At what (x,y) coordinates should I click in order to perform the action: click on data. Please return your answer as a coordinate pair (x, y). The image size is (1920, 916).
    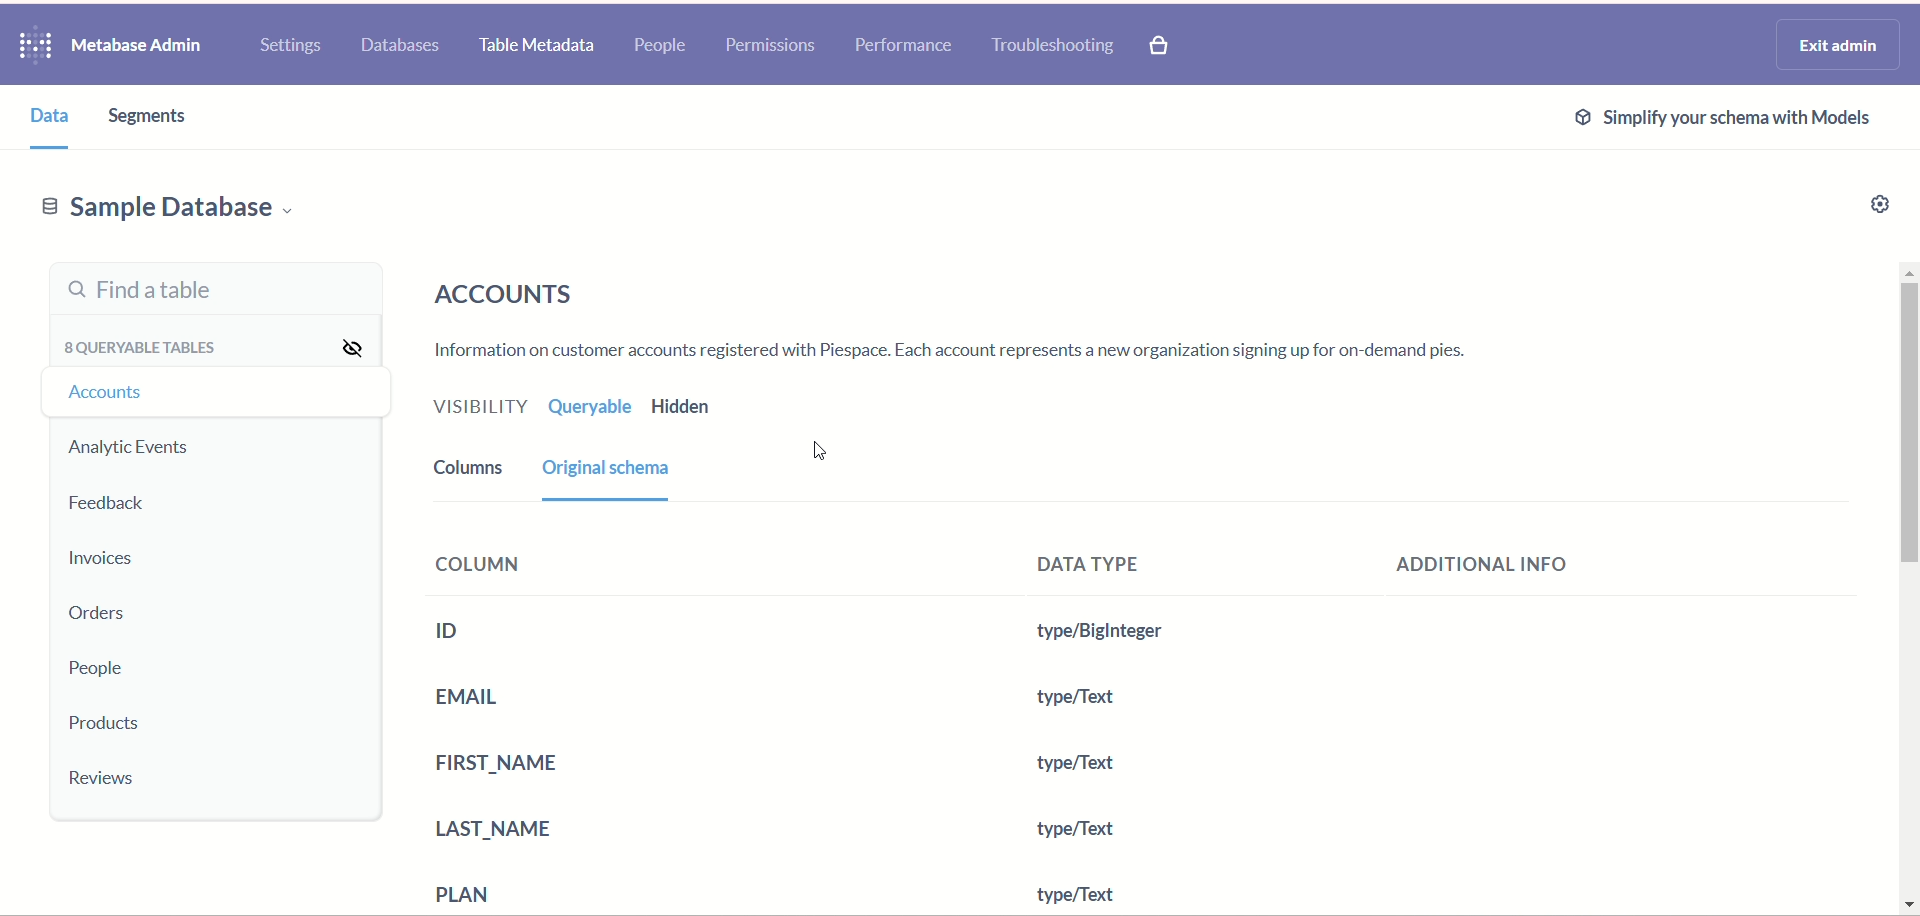
    Looking at the image, I should click on (56, 119).